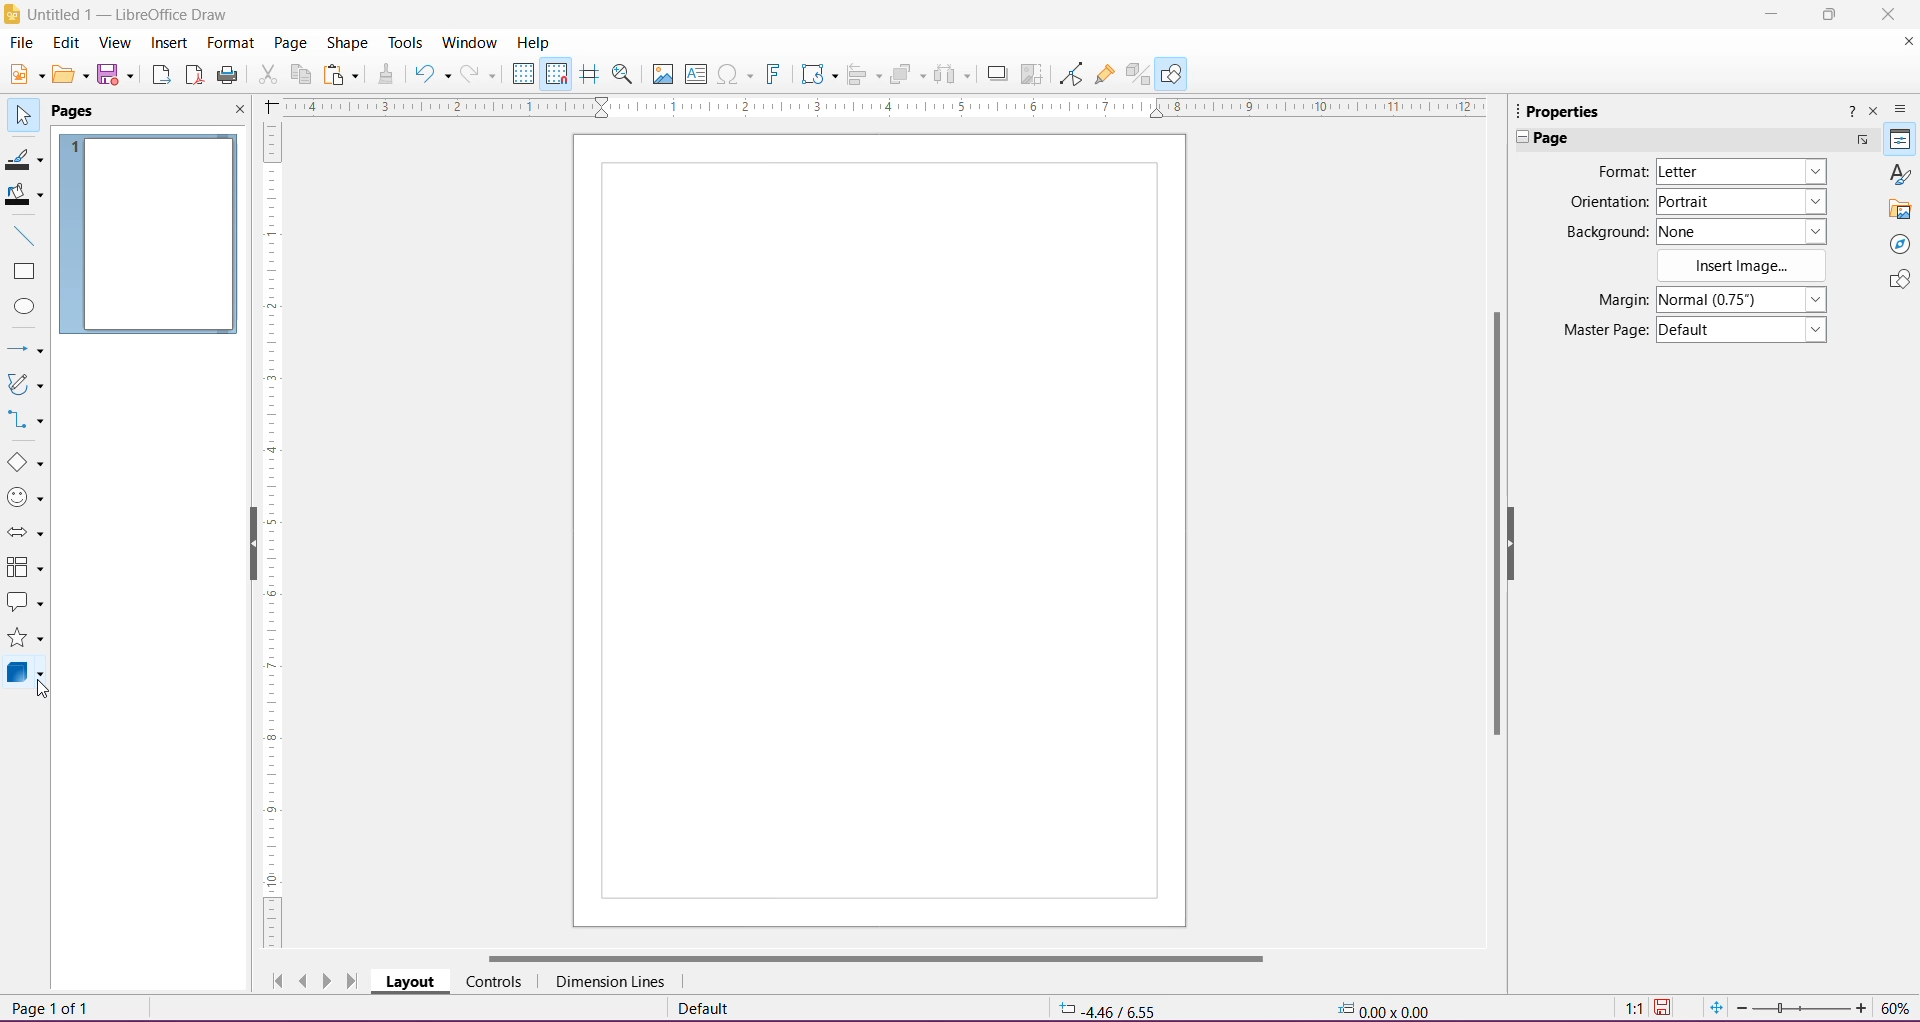 This screenshot has width=1920, height=1022. Describe the element at coordinates (817, 74) in the screenshot. I see `Transformations` at that location.